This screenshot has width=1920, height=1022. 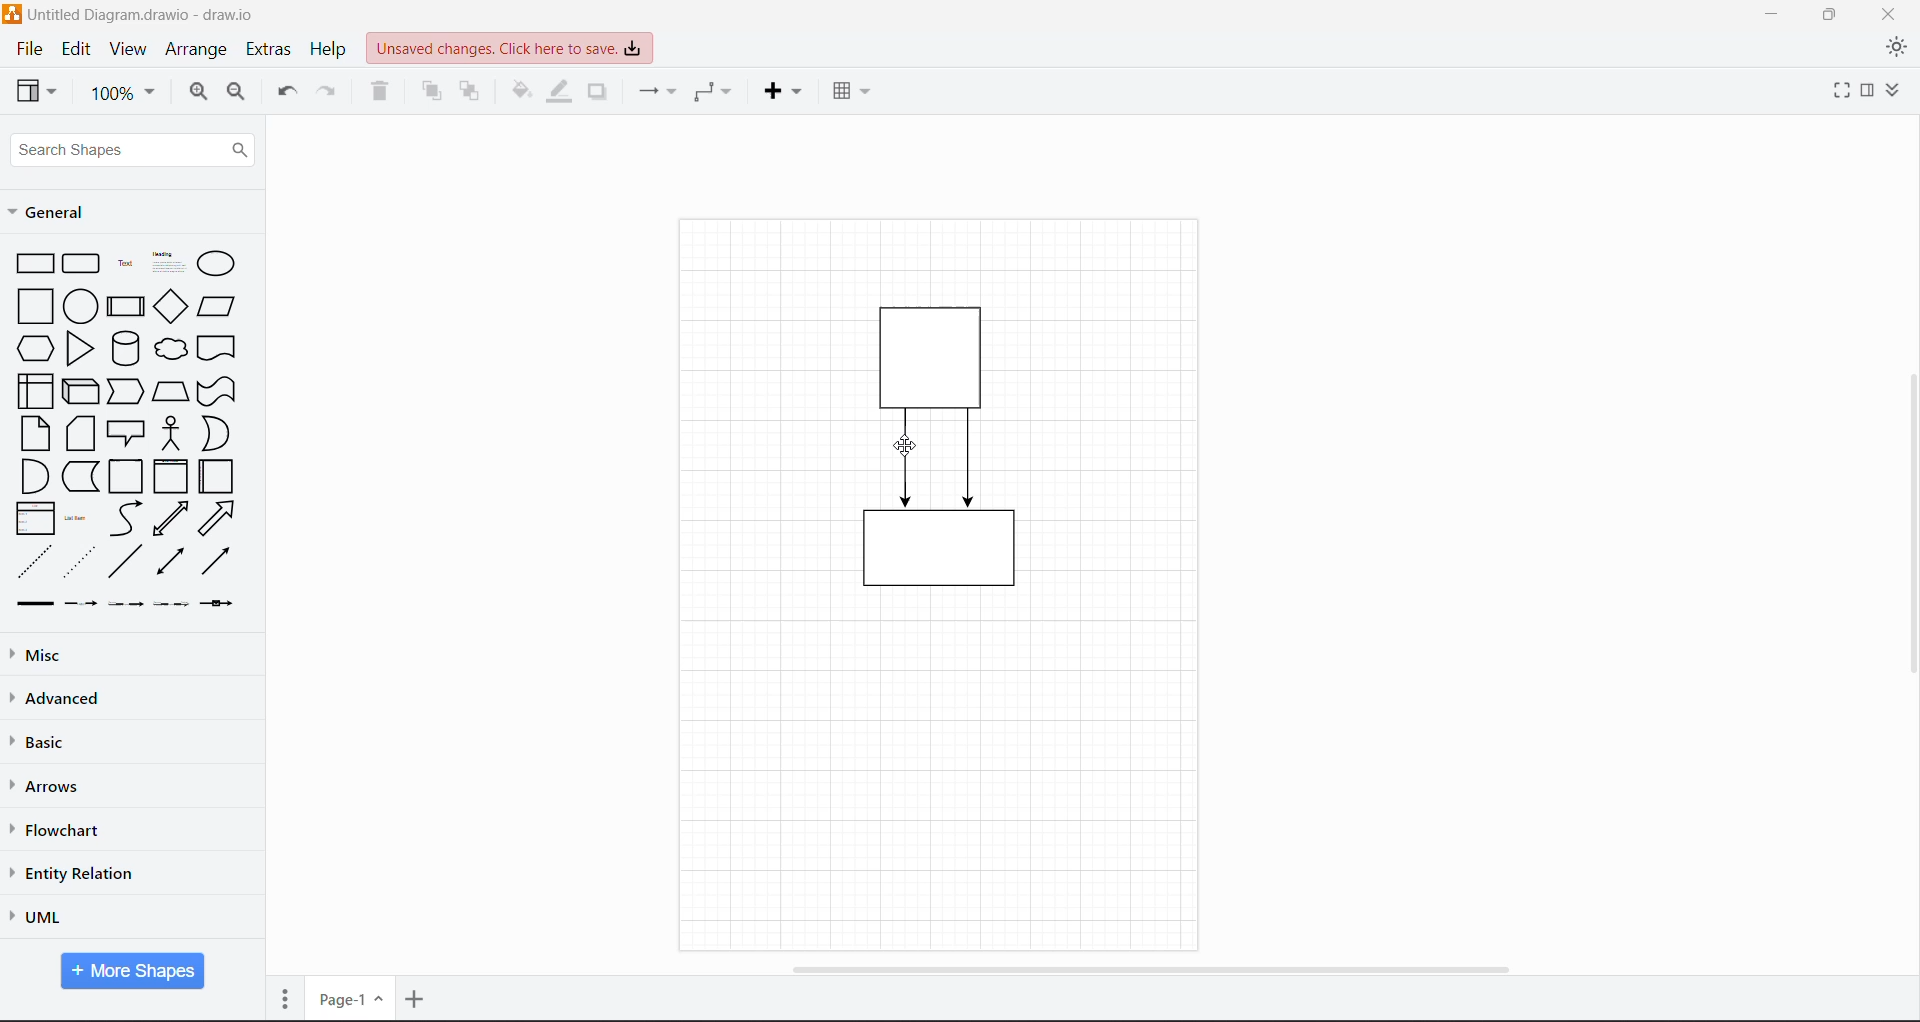 What do you see at coordinates (970, 459) in the screenshot?
I see `Directional Connector` at bounding box center [970, 459].